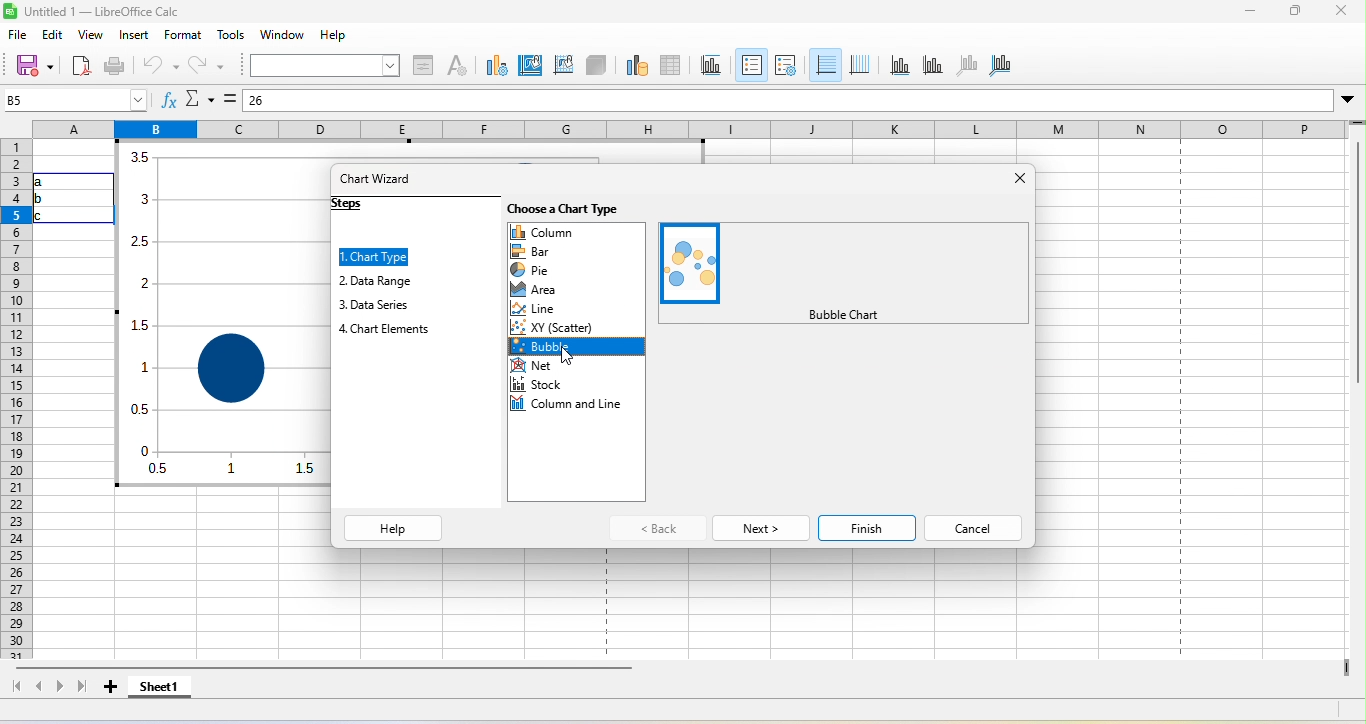  What do you see at coordinates (657, 528) in the screenshot?
I see `back` at bounding box center [657, 528].